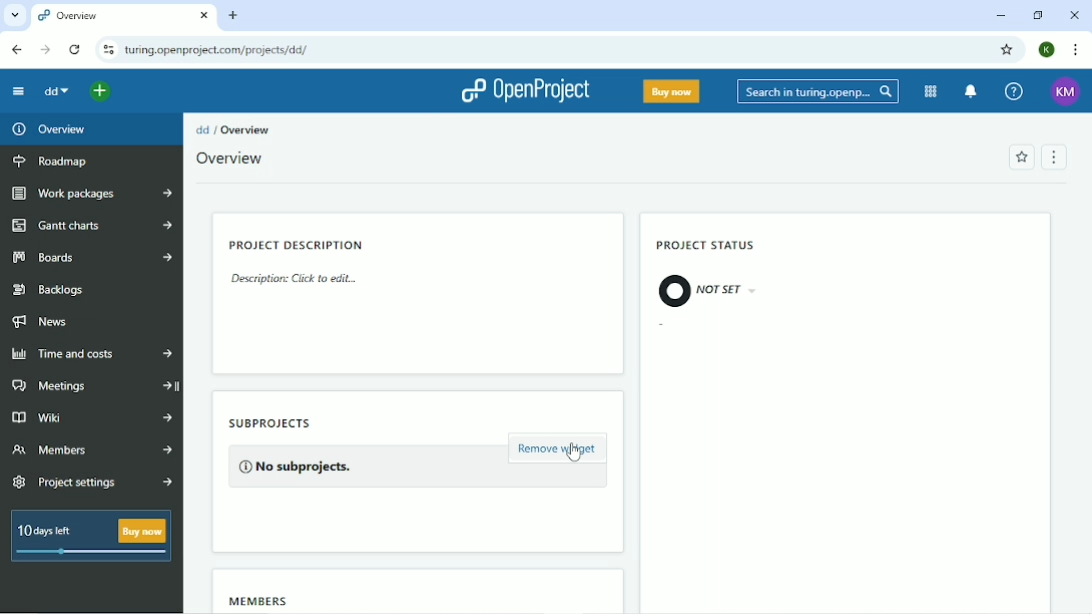 The image size is (1092, 614). Describe the element at coordinates (89, 538) in the screenshot. I see `10 days left` at that location.